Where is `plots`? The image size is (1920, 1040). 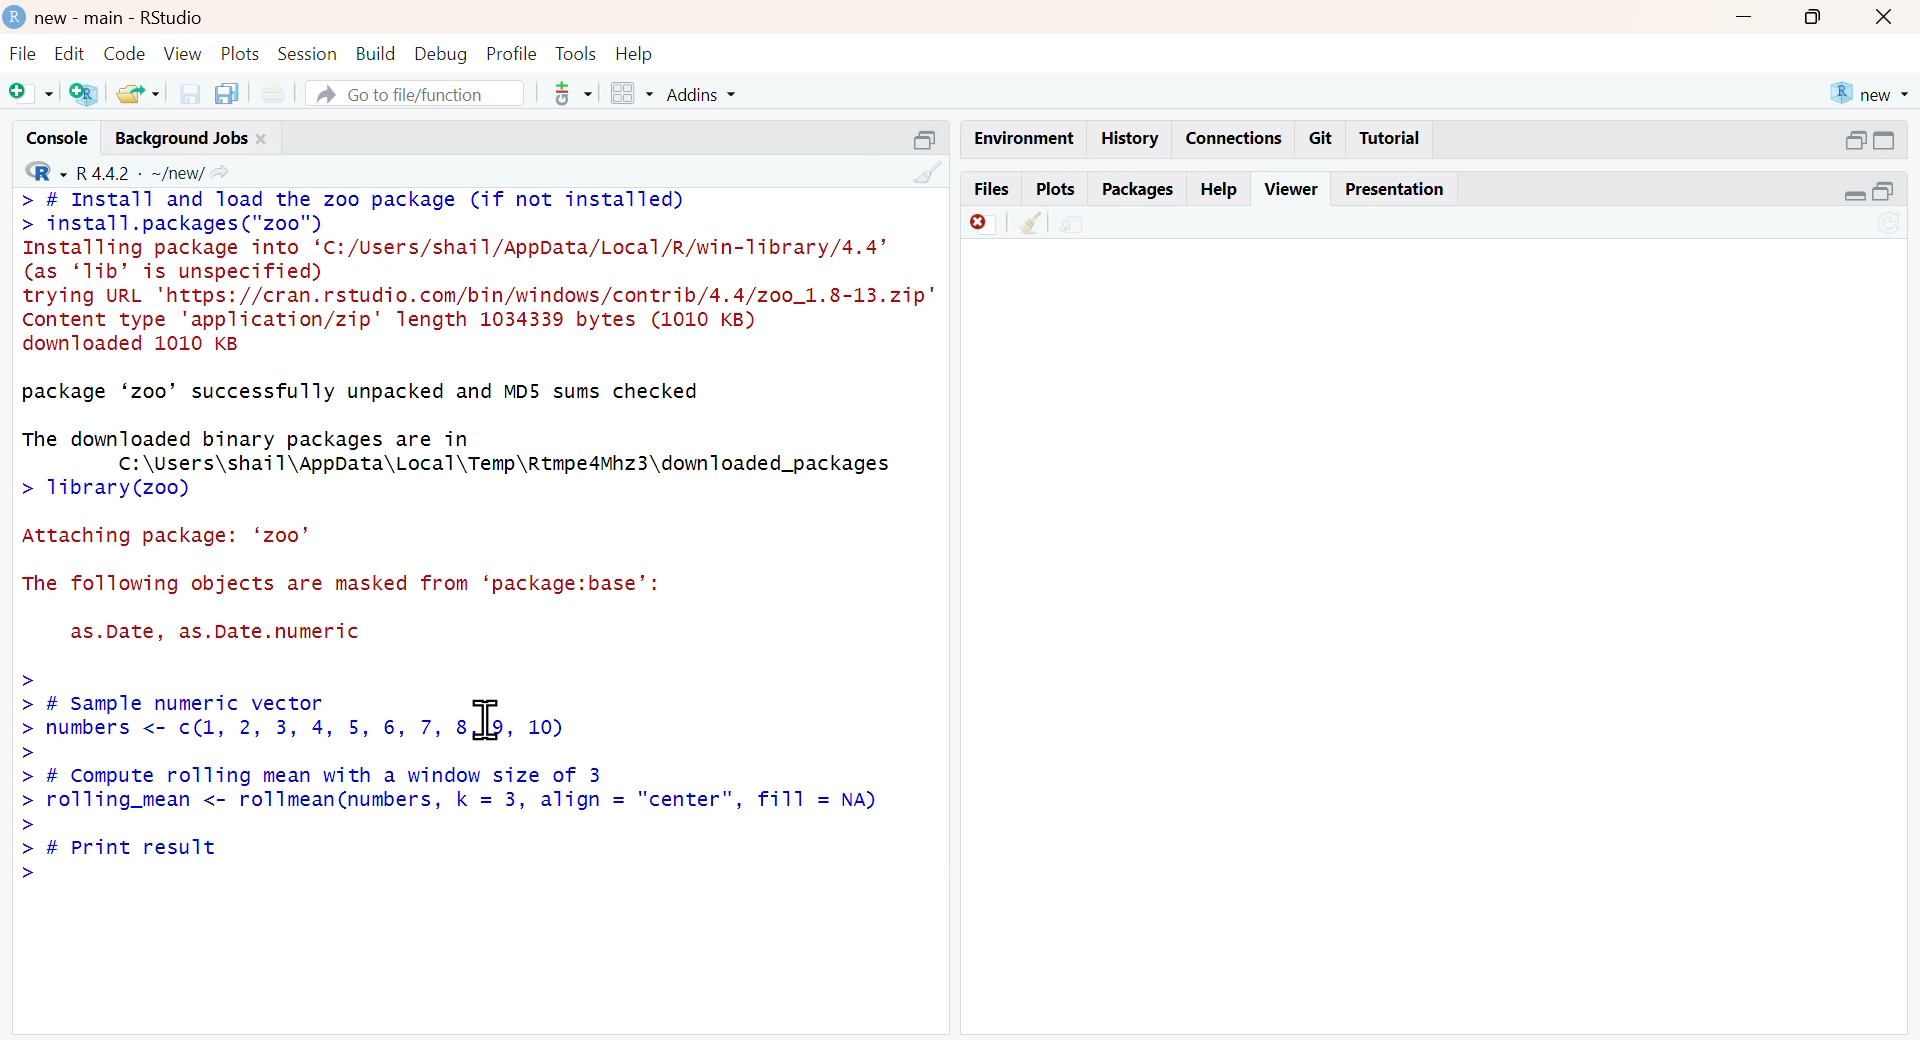 plots is located at coordinates (242, 53).